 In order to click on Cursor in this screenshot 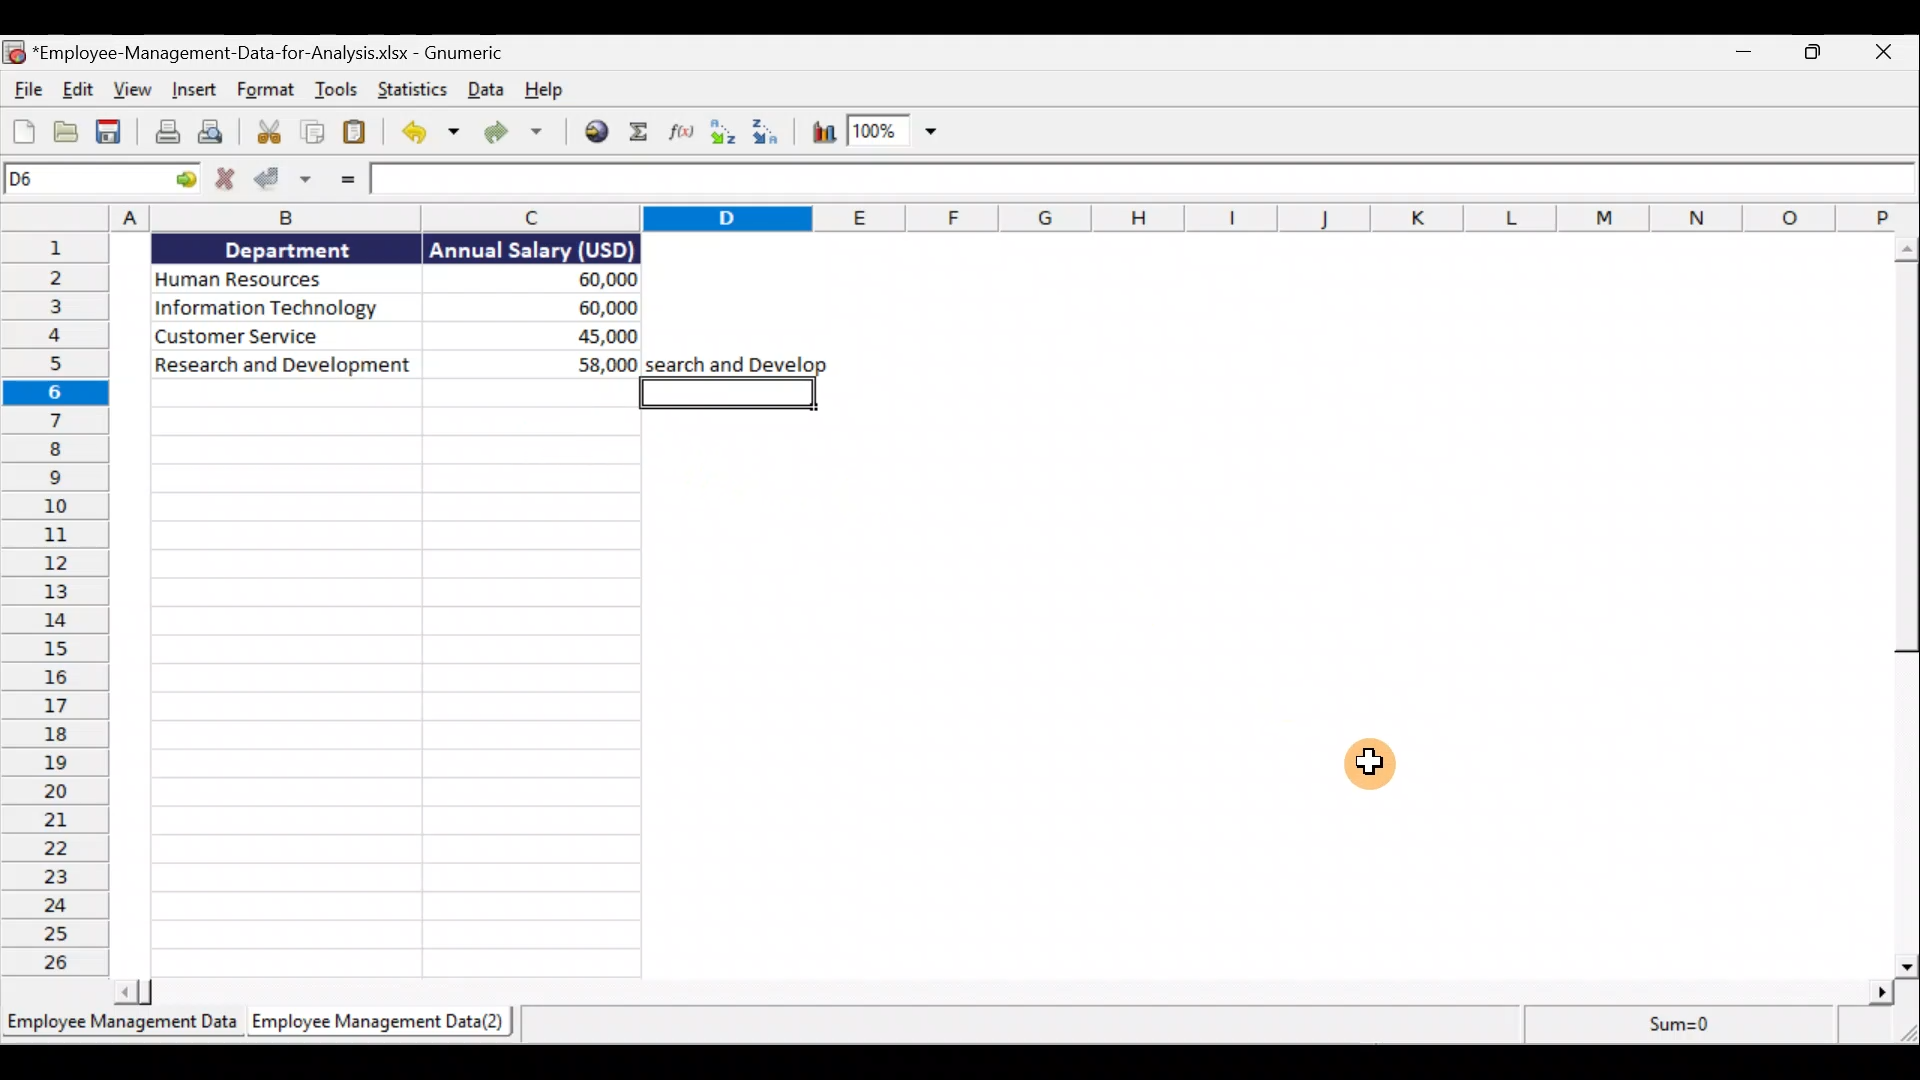, I will do `click(1369, 760)`.